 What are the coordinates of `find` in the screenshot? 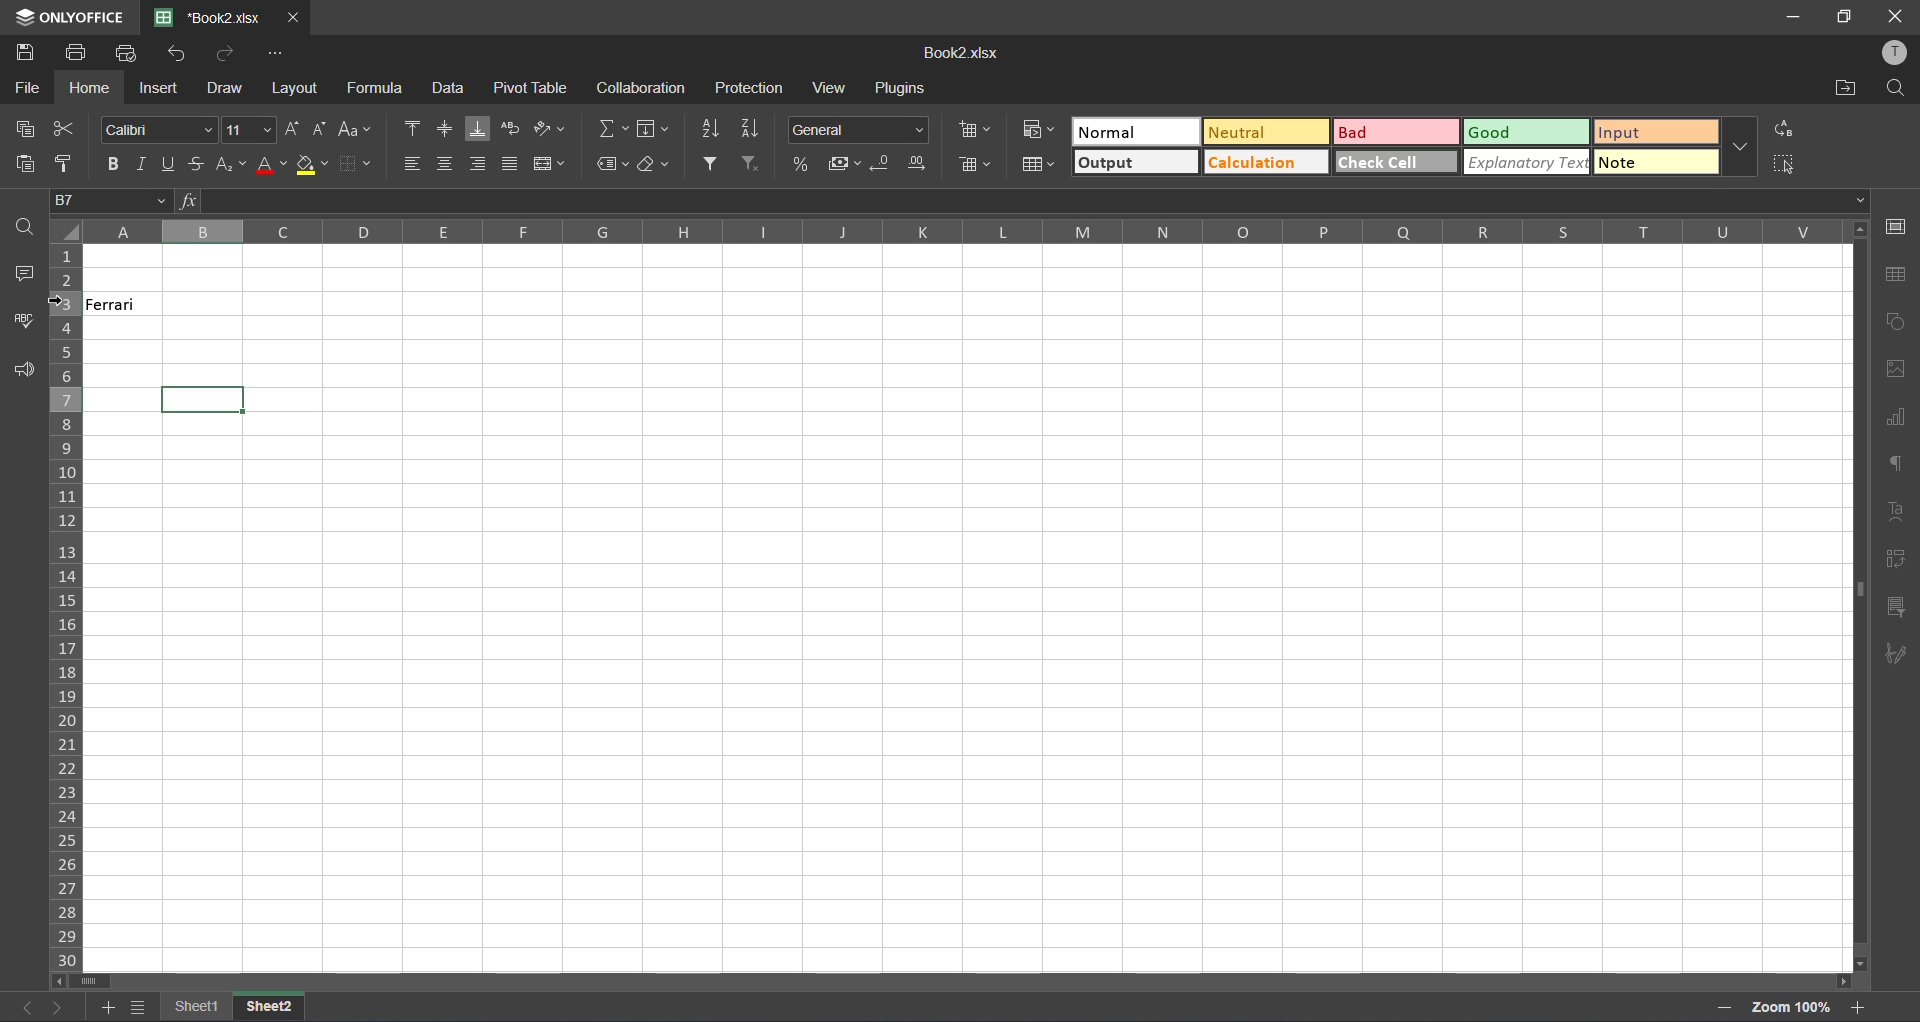 It's located at (1895, 89).